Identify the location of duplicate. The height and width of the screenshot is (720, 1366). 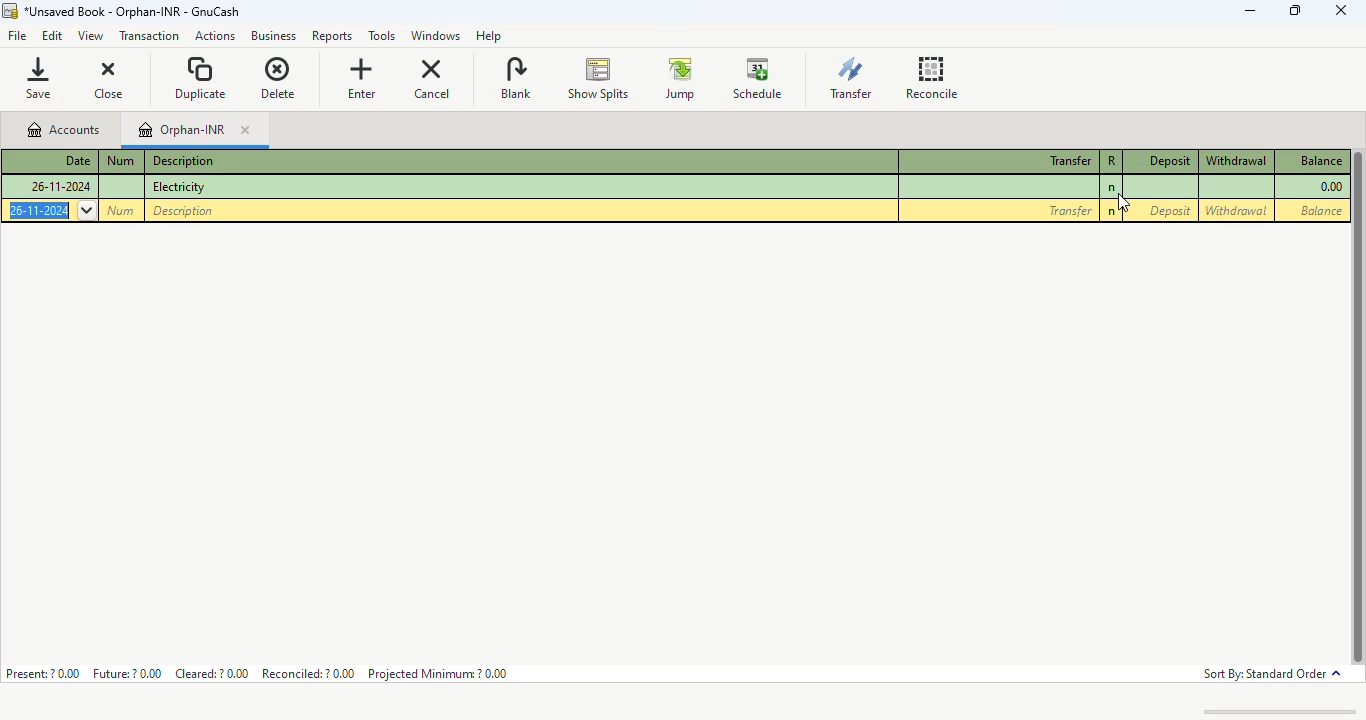
(201, 77).